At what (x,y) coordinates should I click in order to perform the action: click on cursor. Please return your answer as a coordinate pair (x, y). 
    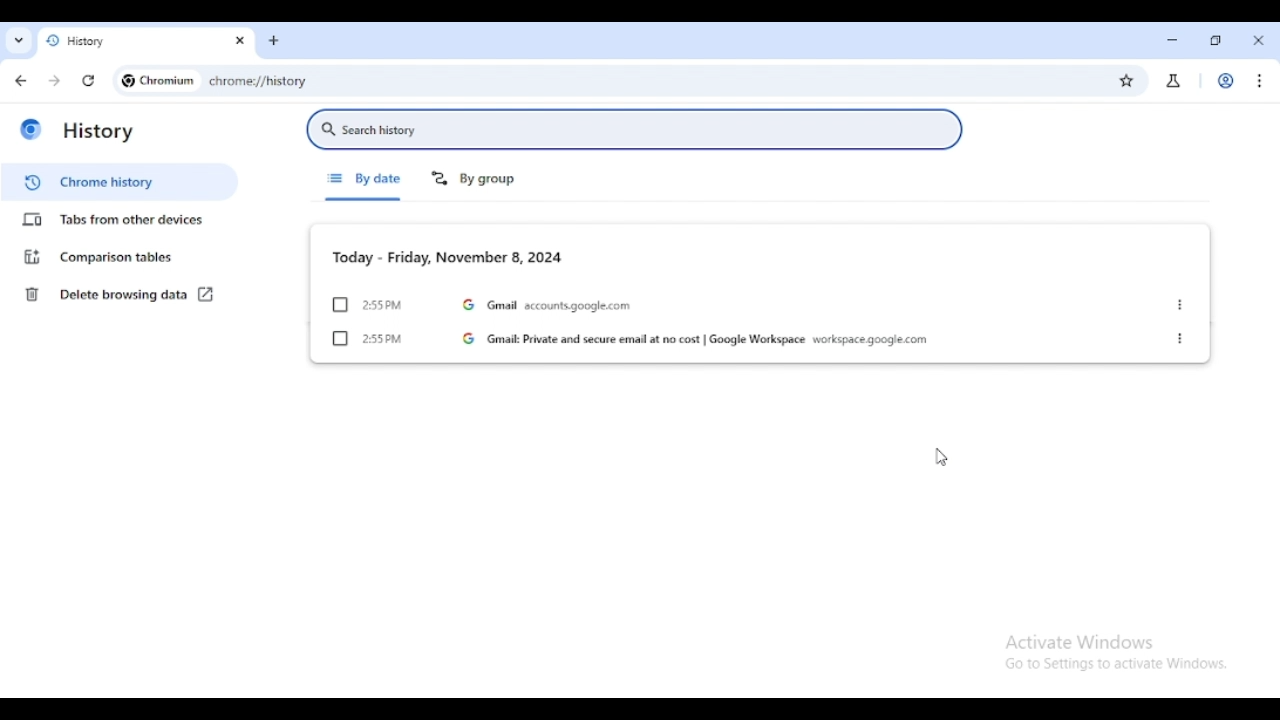
    Looking at the image, I should click on (938, 457).